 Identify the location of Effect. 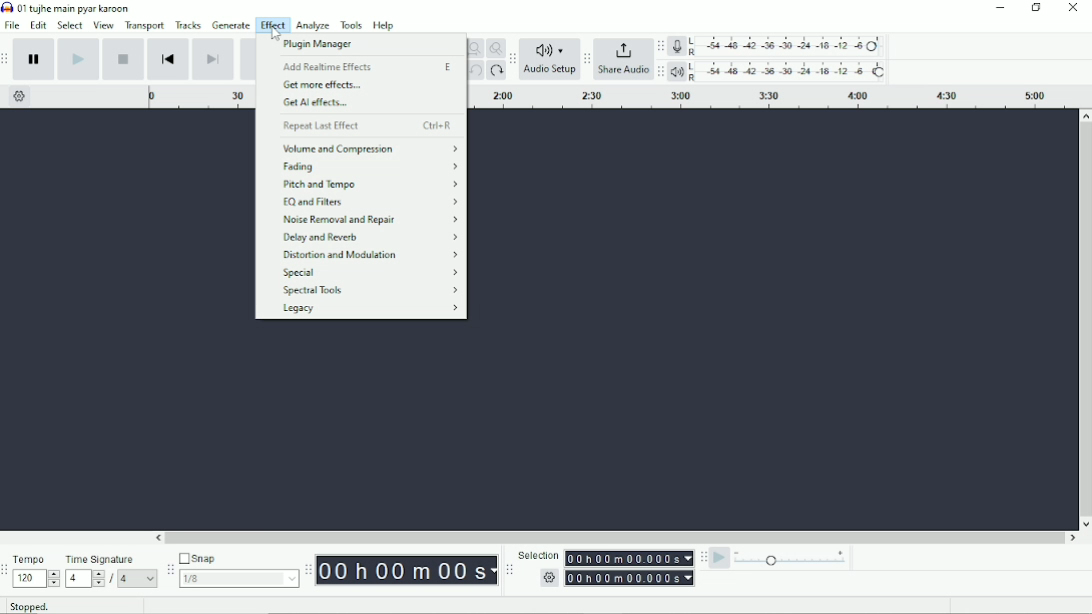
(272, 25).